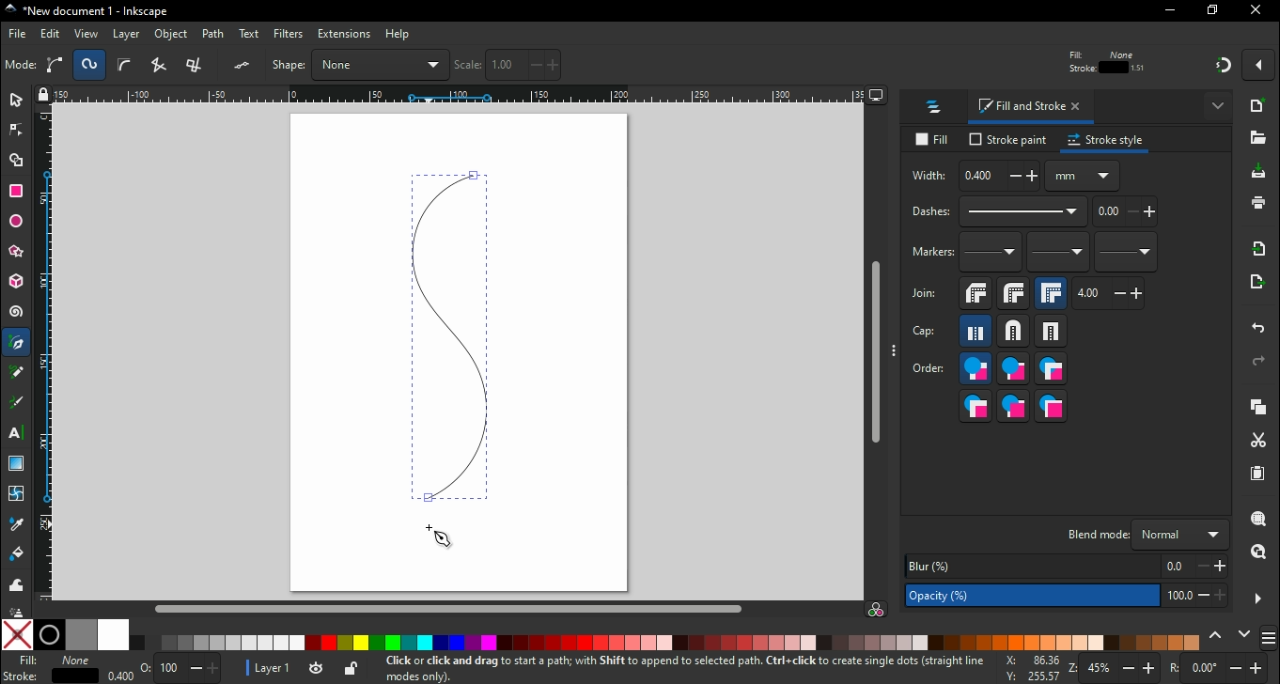  Describe the element at coordinates (1146, 535) in the screenshot. I see `blend mode` at that location.